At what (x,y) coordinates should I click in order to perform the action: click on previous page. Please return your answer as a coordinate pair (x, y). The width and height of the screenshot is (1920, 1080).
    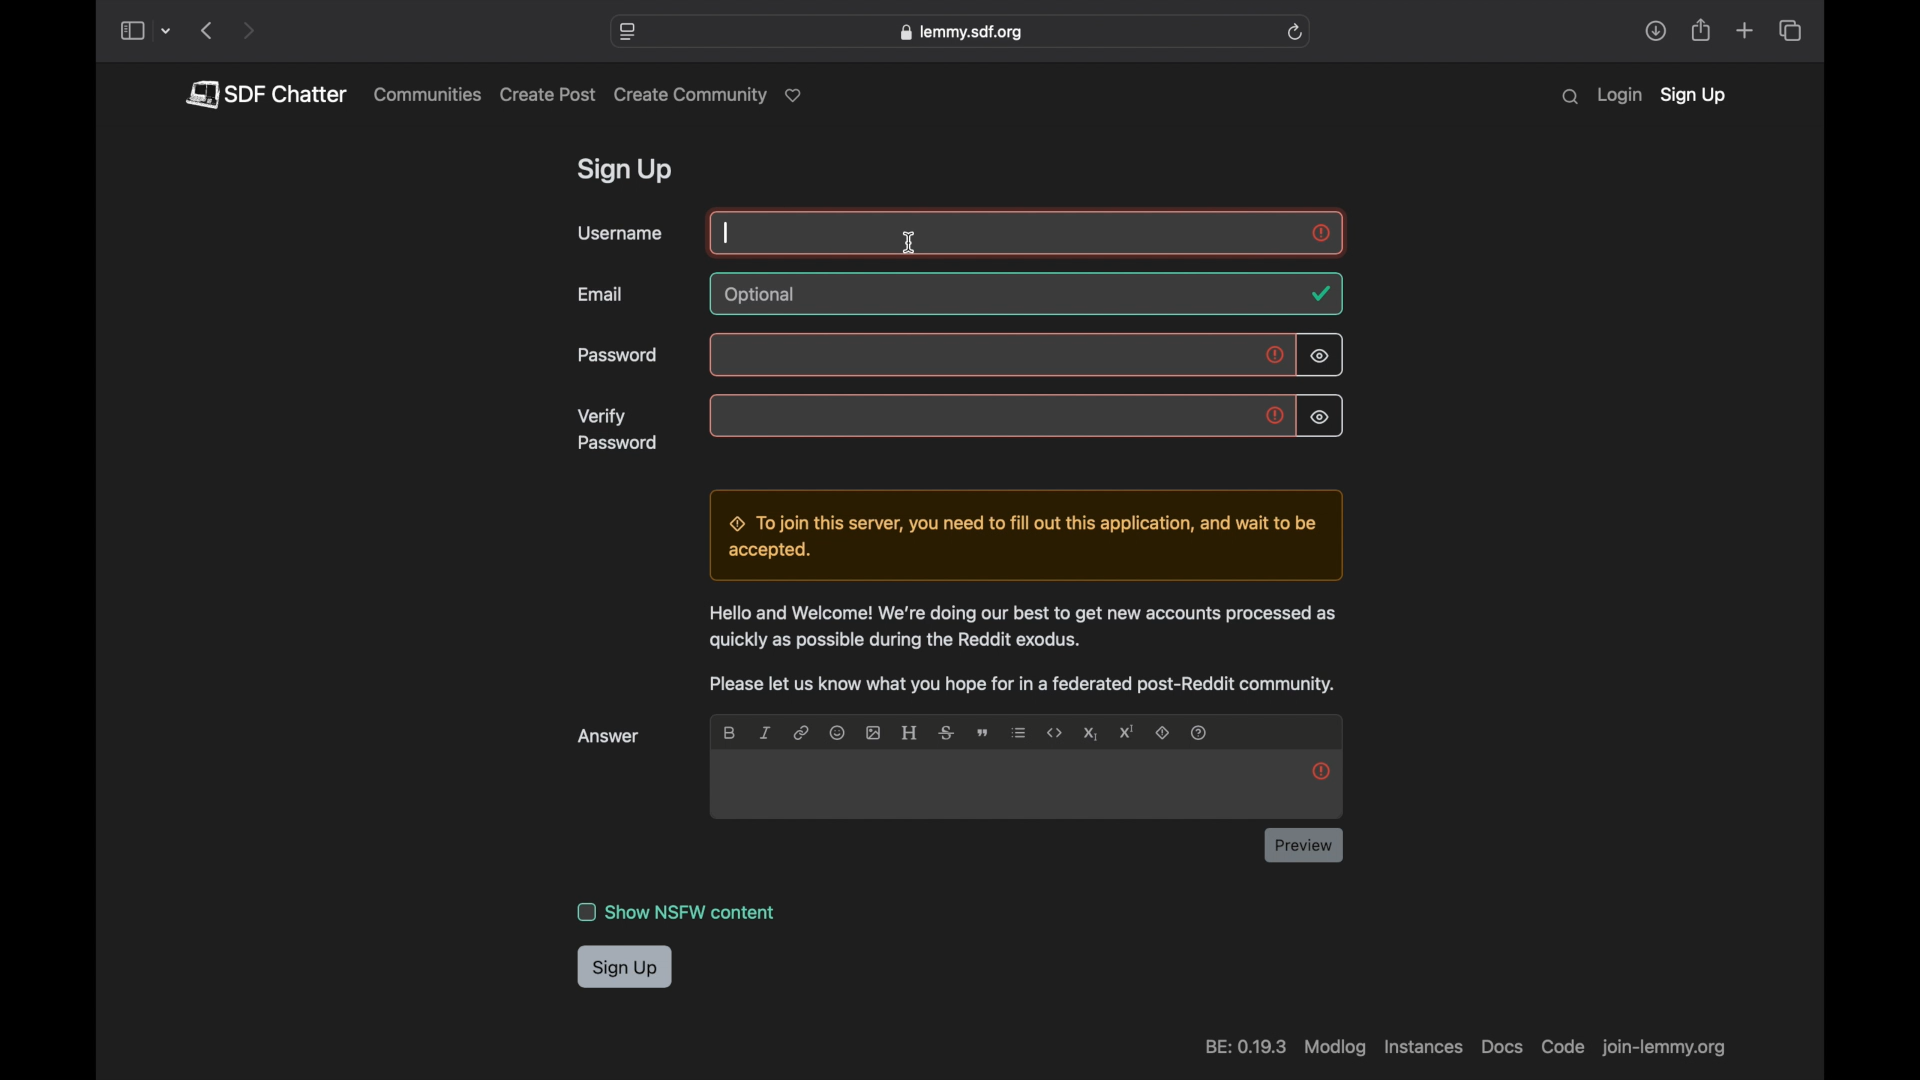
    Looking at the image, I should click on (206, 30).